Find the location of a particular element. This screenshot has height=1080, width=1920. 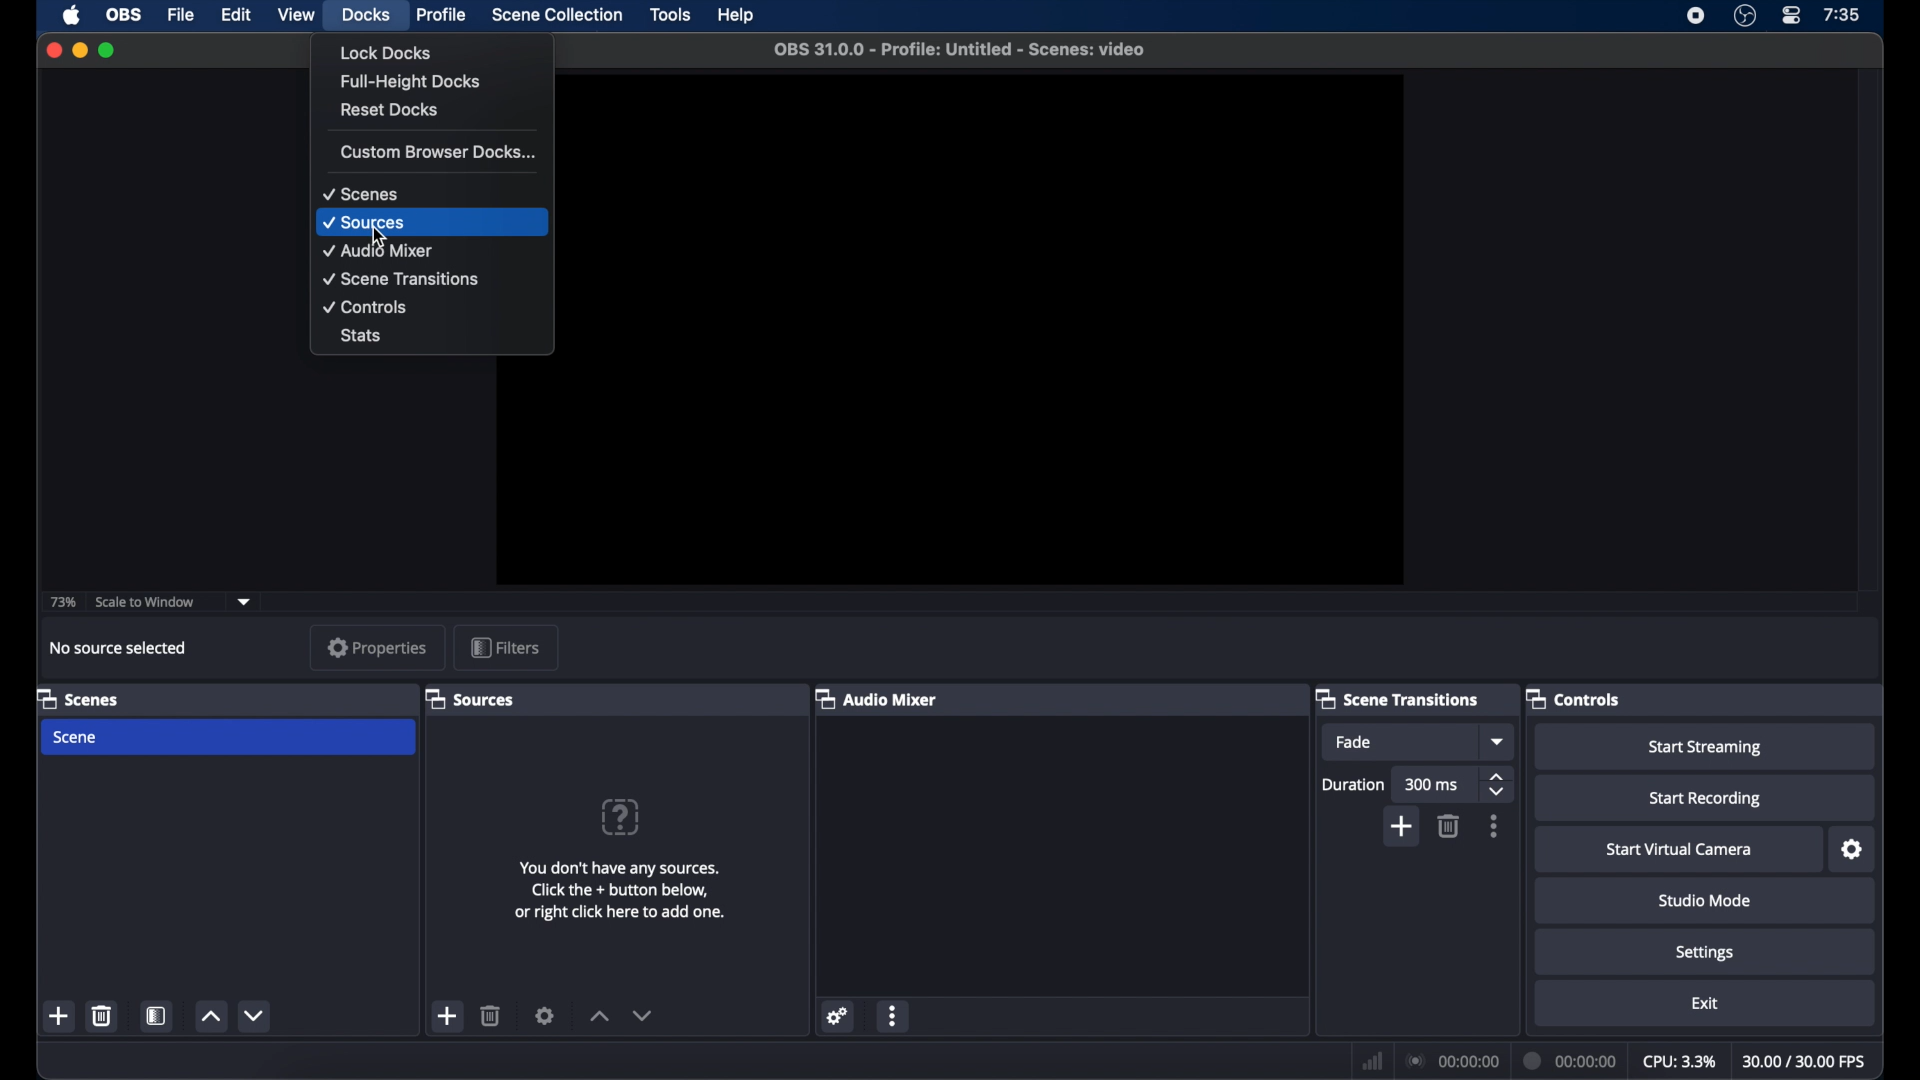

delete is located at coordinates (1450, 826).